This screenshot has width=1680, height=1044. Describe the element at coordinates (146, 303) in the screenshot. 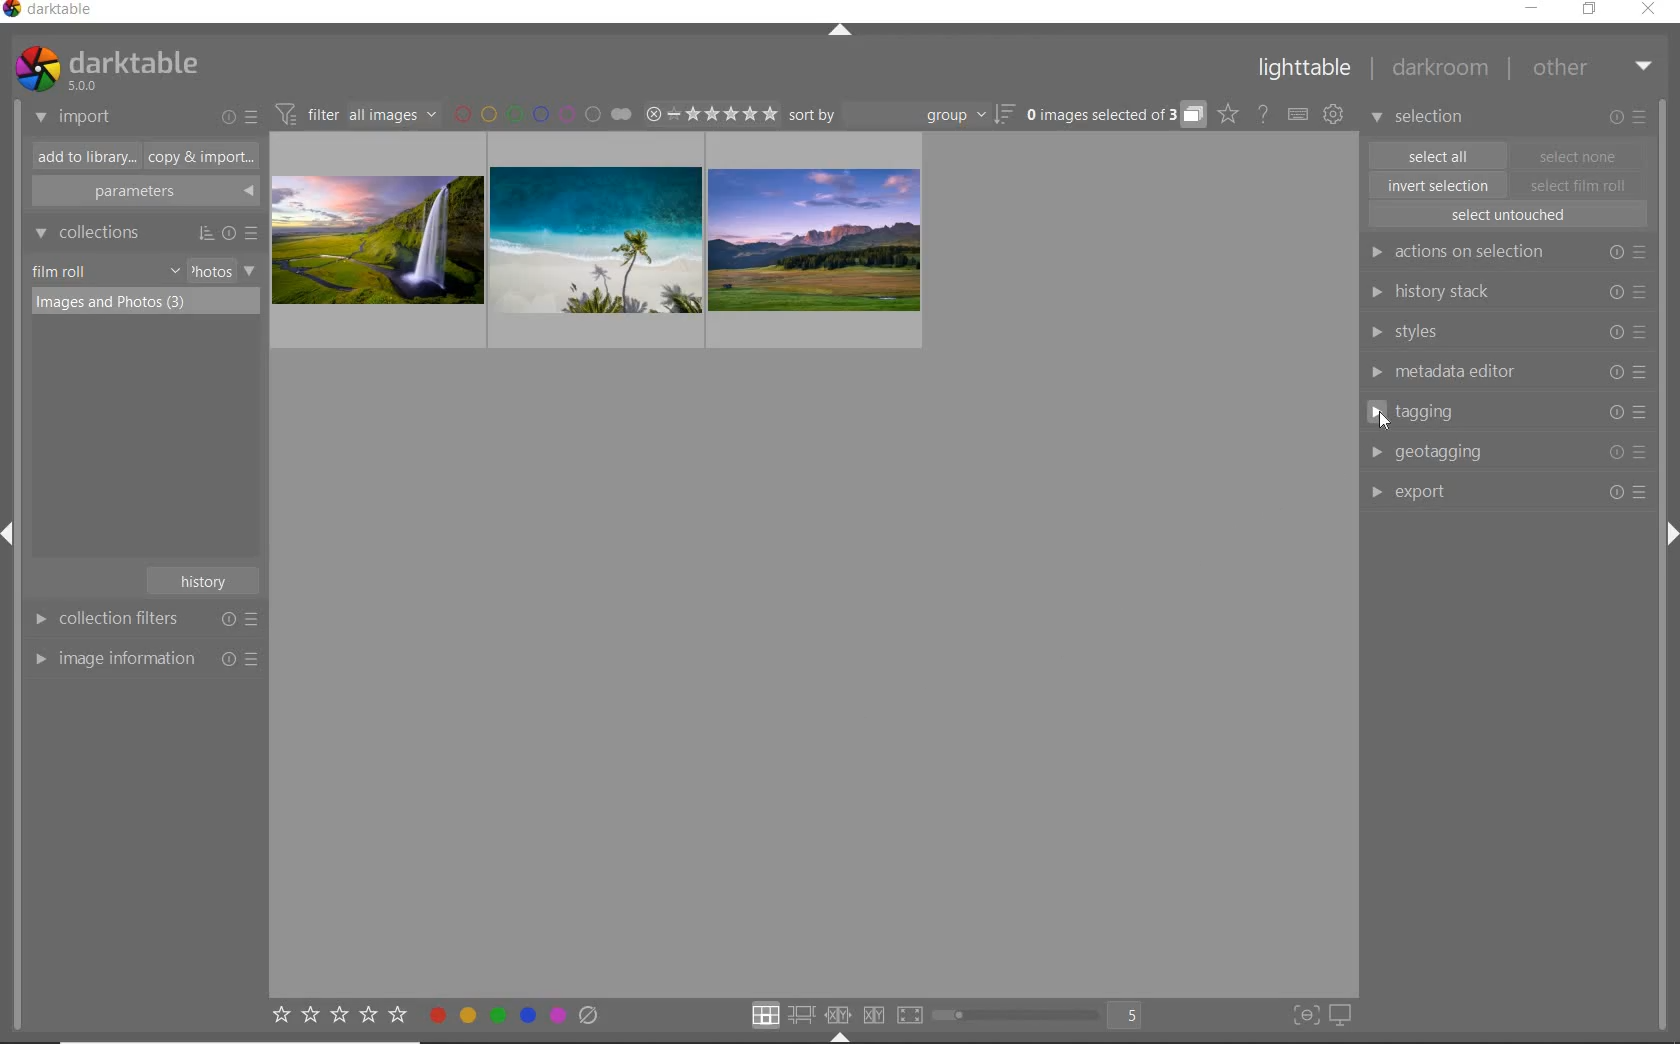

I see `images & photos` at that location.